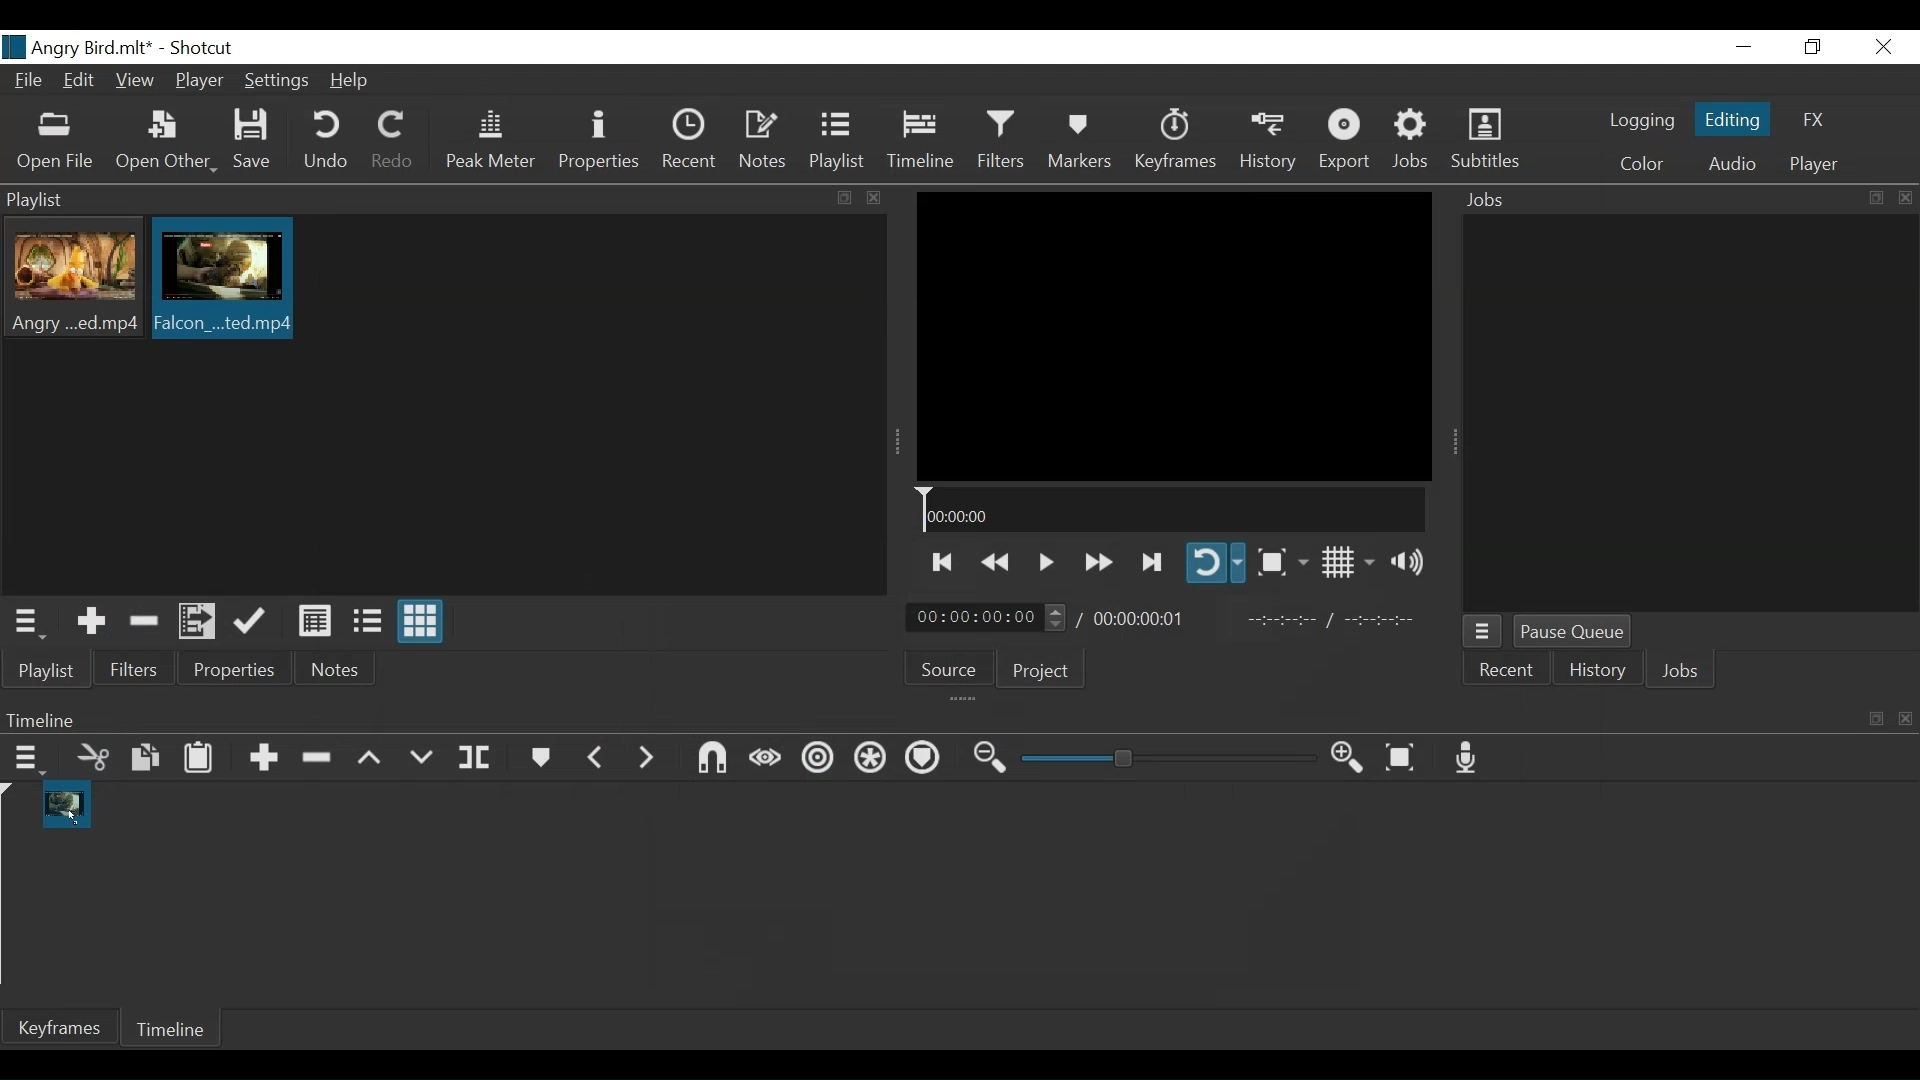 This screenshot has width=1920, height=1080. Describe the element at coordinates (367, 623) in the screenshot. I see `View as files` at that location.